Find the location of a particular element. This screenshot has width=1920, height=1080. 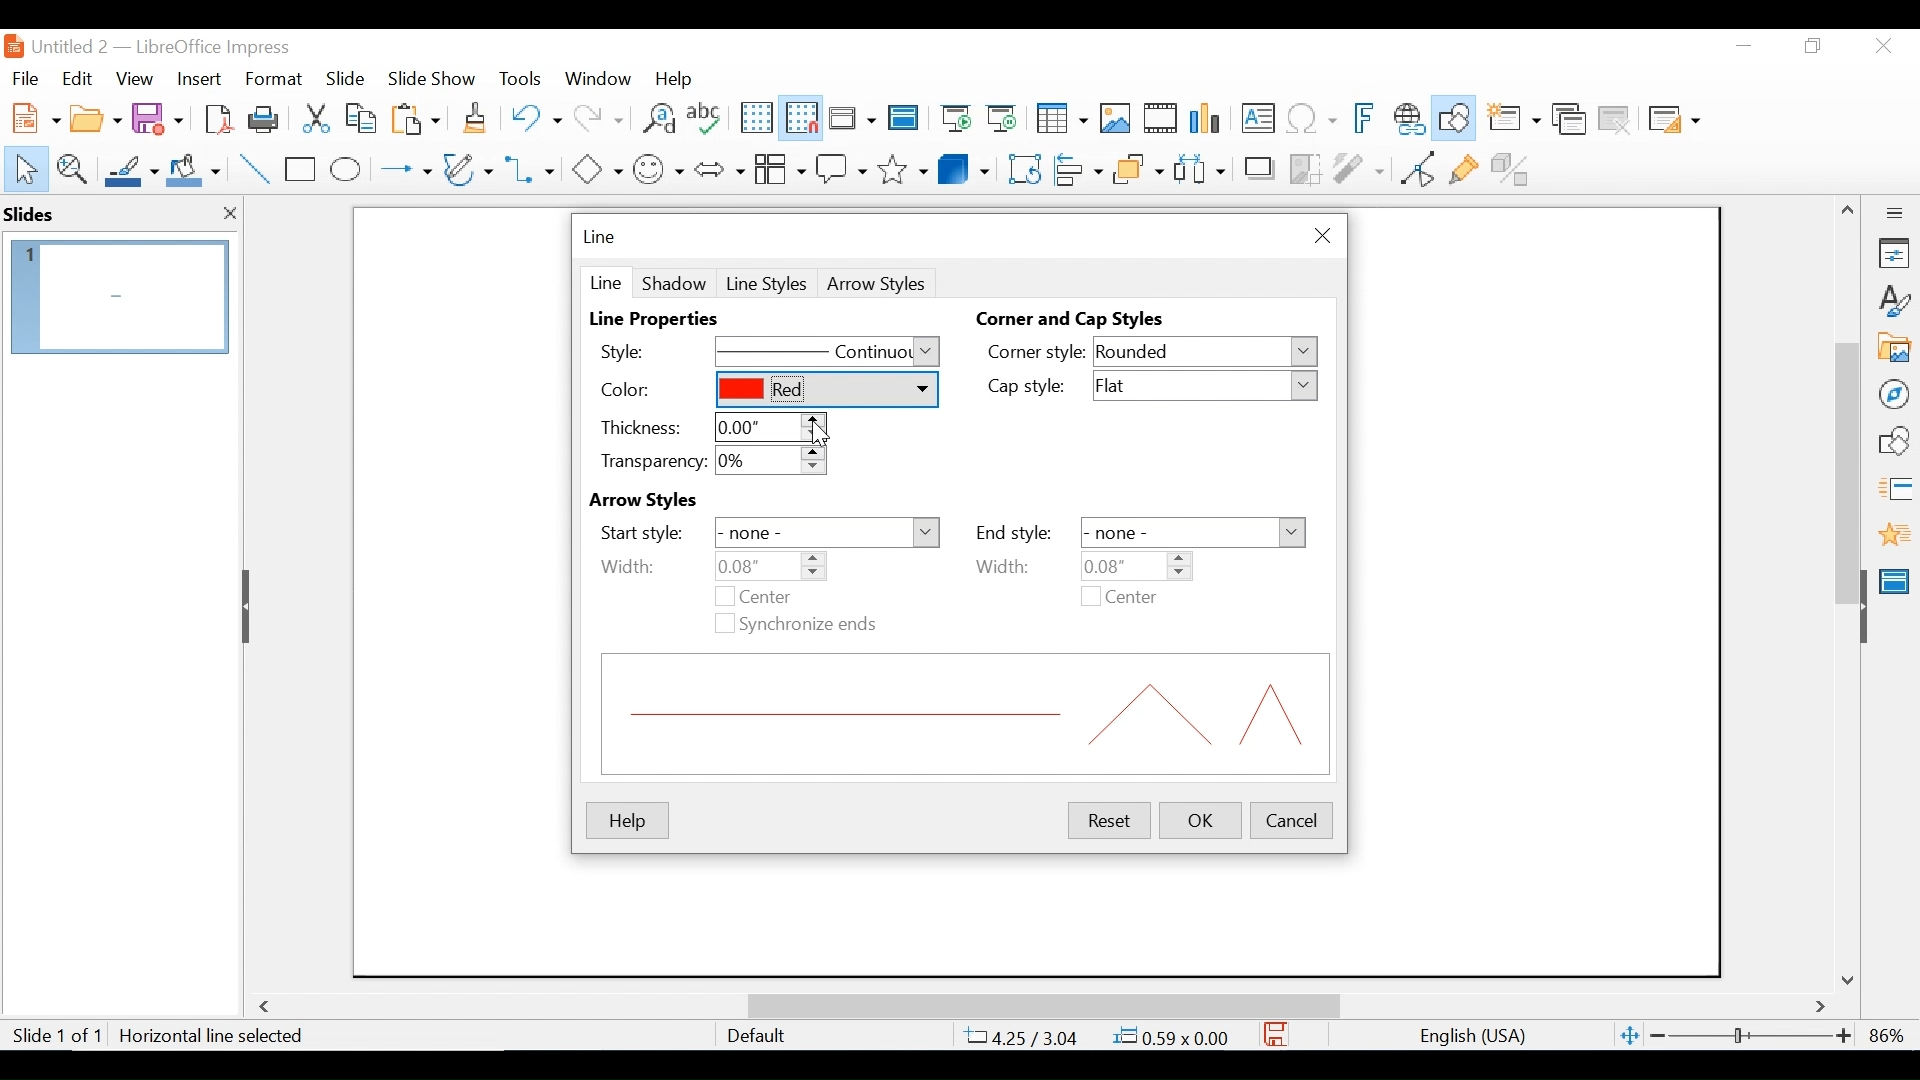

Corner style is located at coordinates (1036, 351).